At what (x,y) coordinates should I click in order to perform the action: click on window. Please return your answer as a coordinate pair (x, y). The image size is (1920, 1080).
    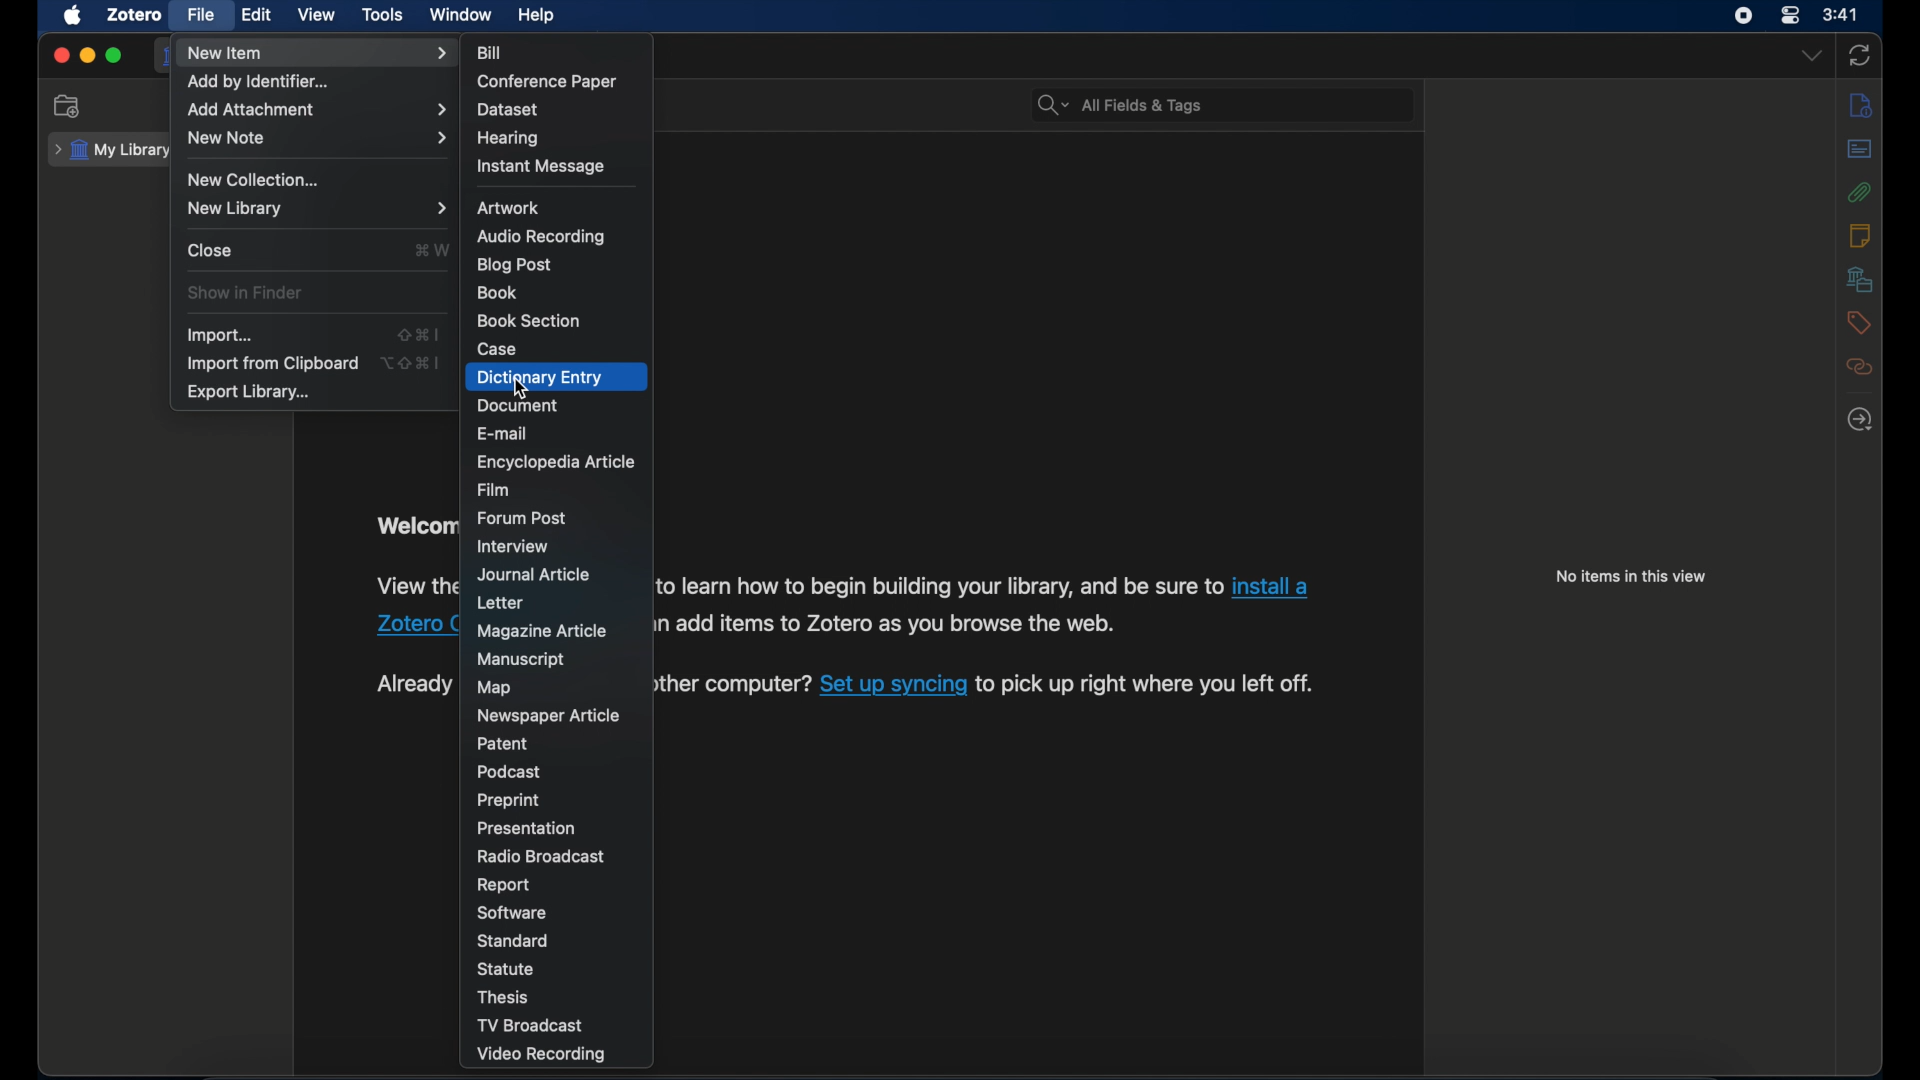
    Looking at the image, I should click on (463, 16).